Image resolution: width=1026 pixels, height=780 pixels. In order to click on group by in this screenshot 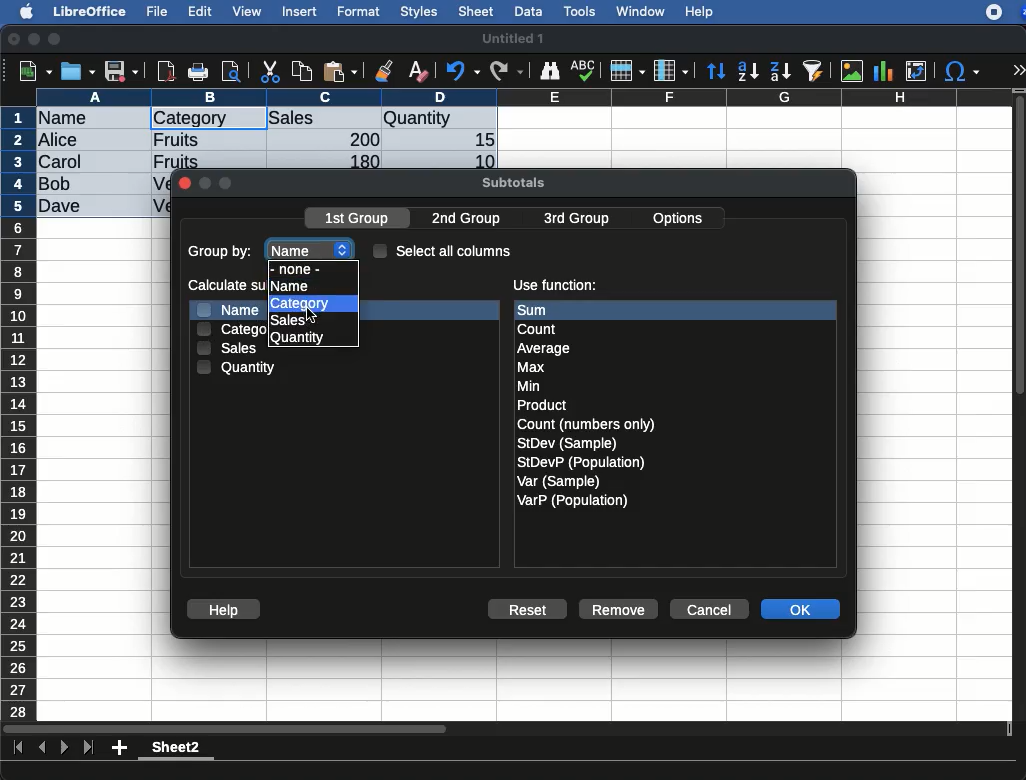, I will do `click(222, 253)`.